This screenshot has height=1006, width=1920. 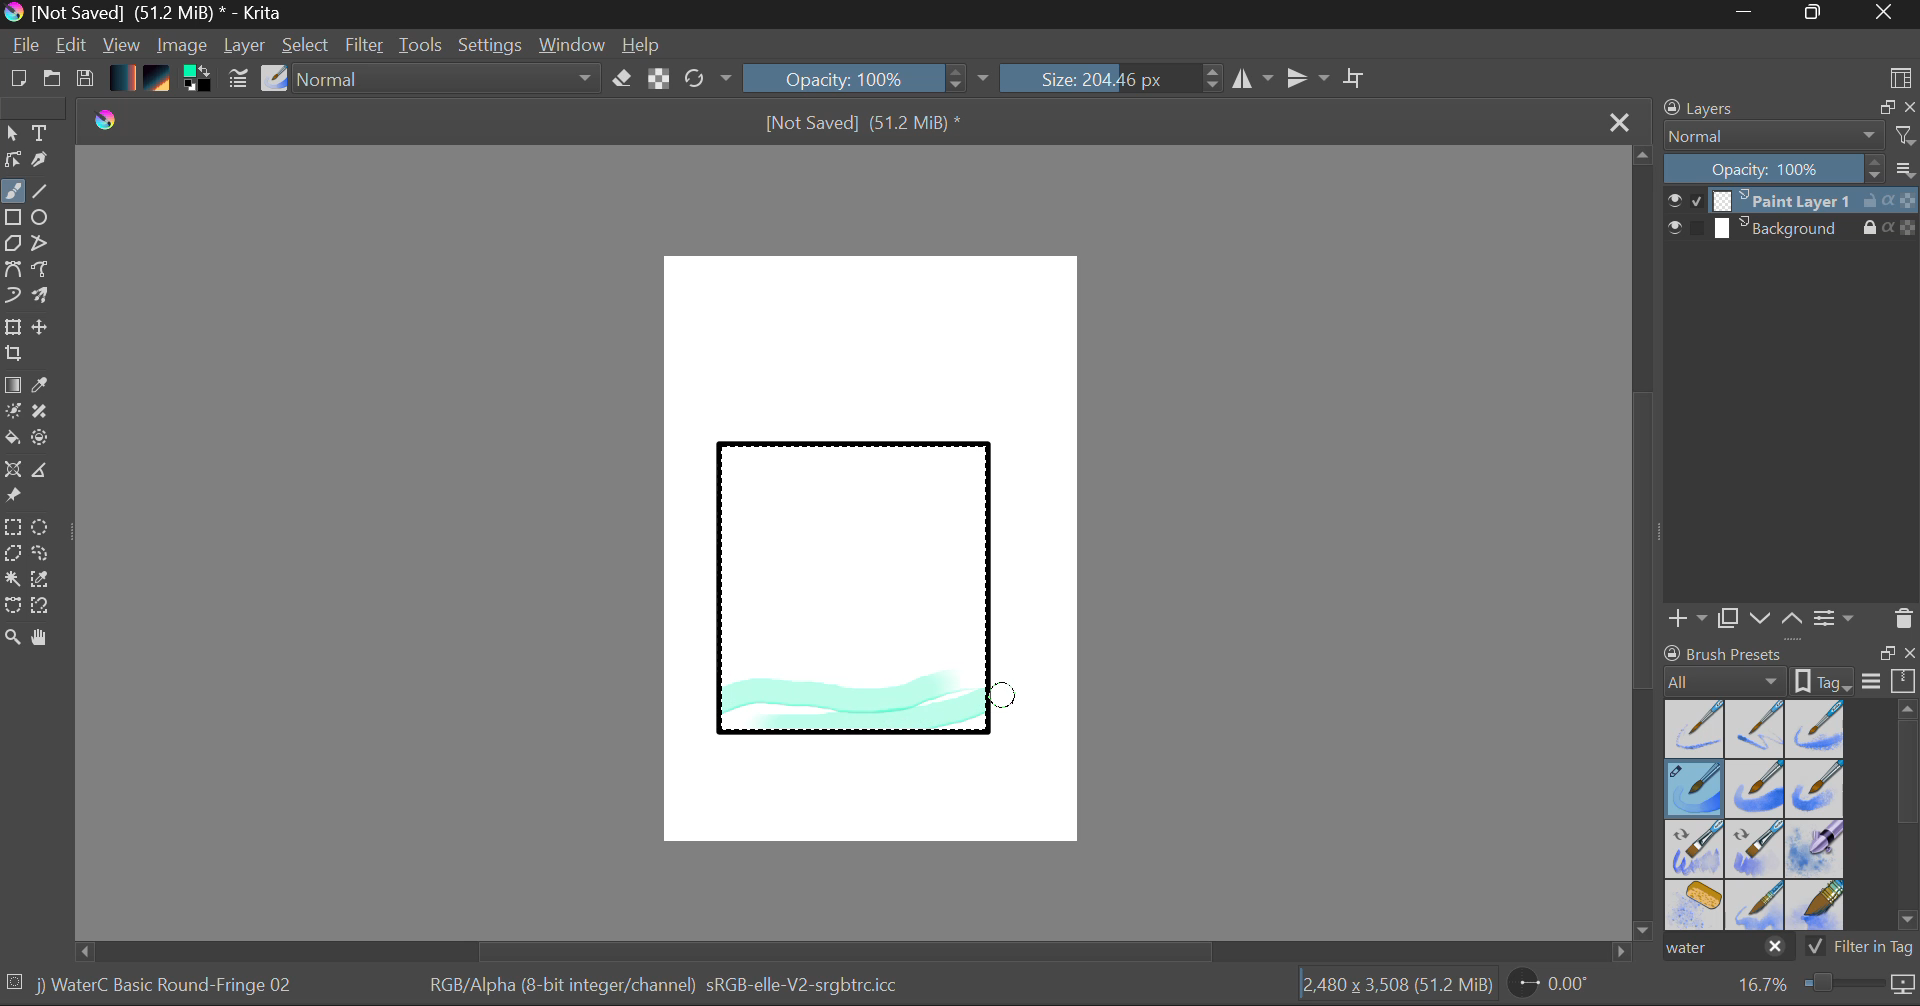 I want to click on logo, so click(x=107, y=122).